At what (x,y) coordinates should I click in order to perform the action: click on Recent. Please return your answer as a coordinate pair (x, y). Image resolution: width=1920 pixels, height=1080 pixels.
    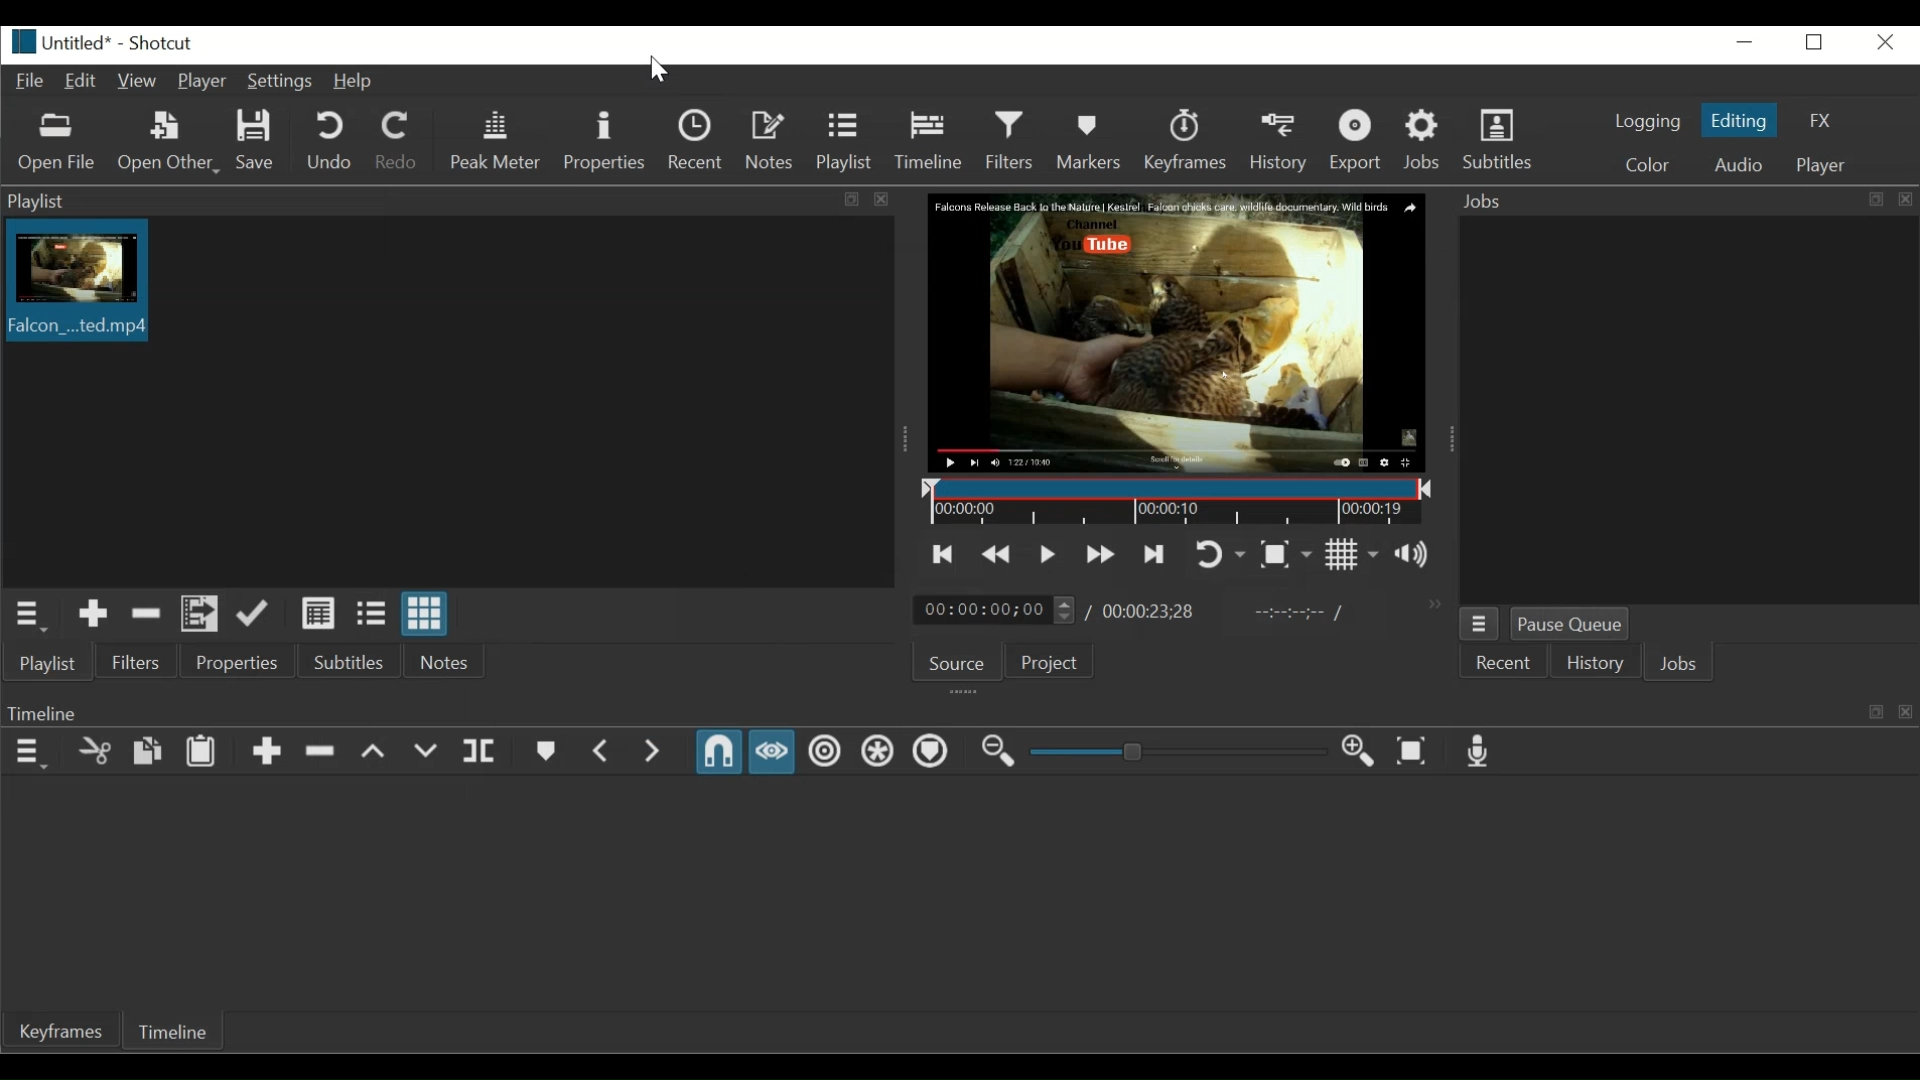
    Looking at the image, I should click on (700, 141).